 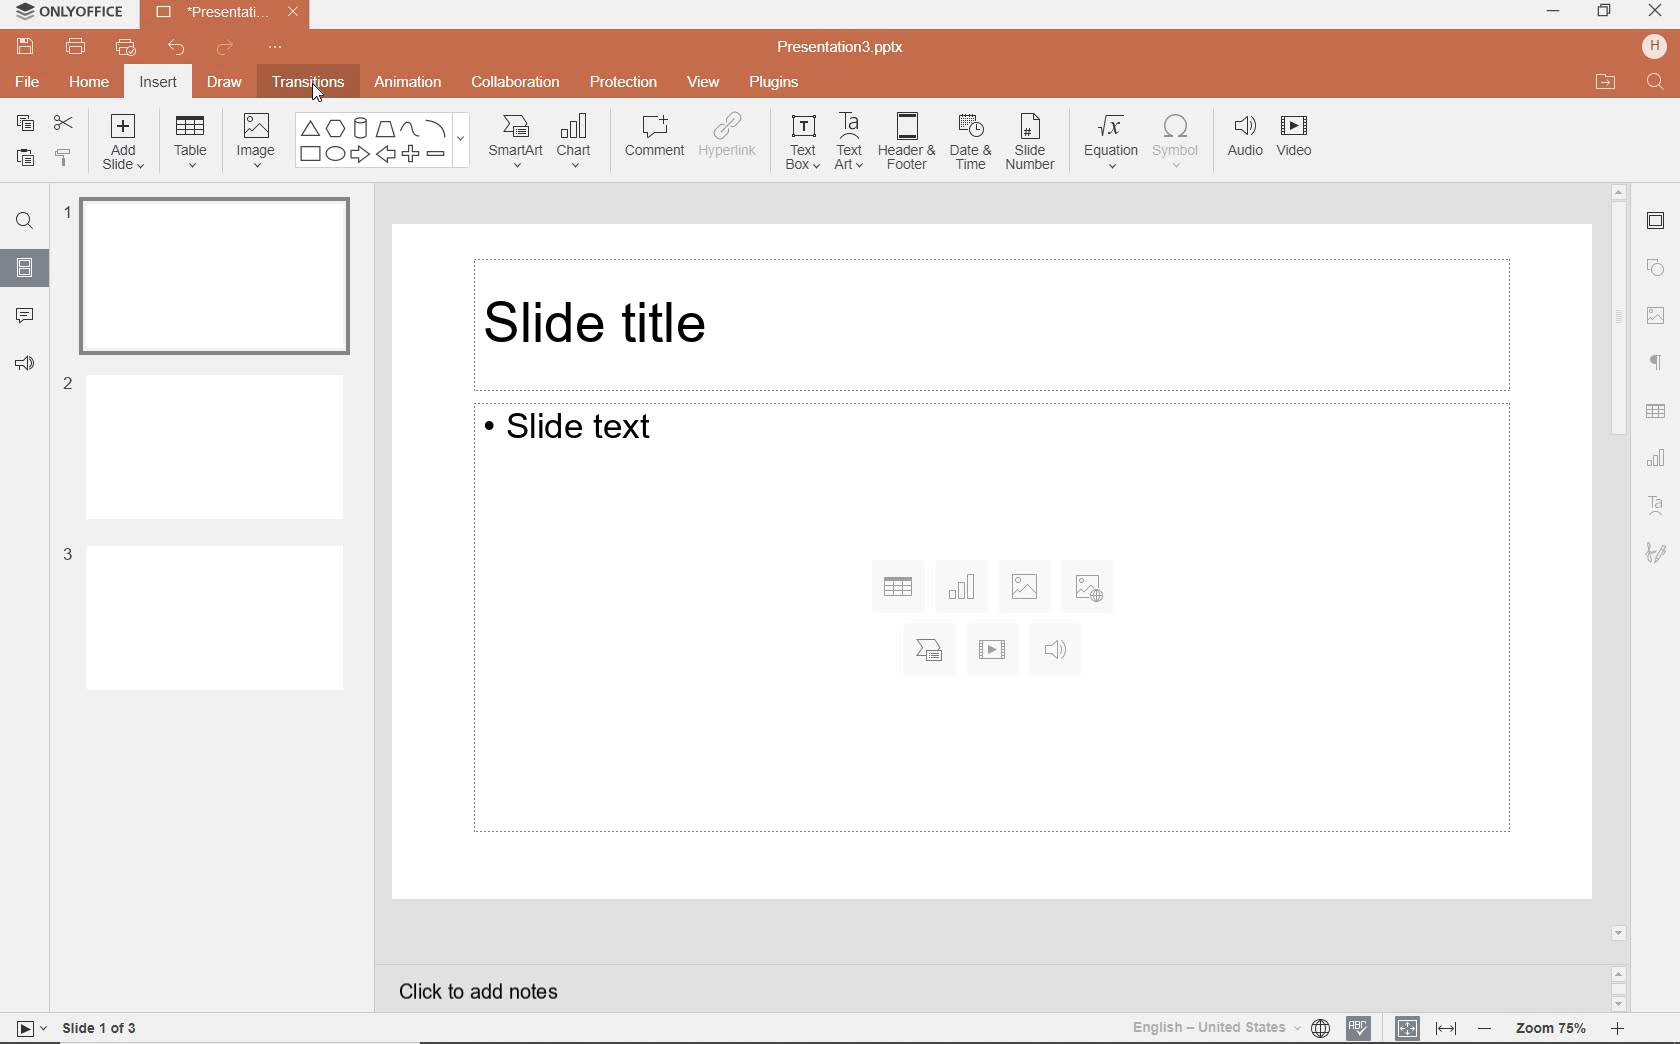 What do you see at coordinates (360, 128) in the screenshot?
I see `CUBE` at bounding box center [360, 128].